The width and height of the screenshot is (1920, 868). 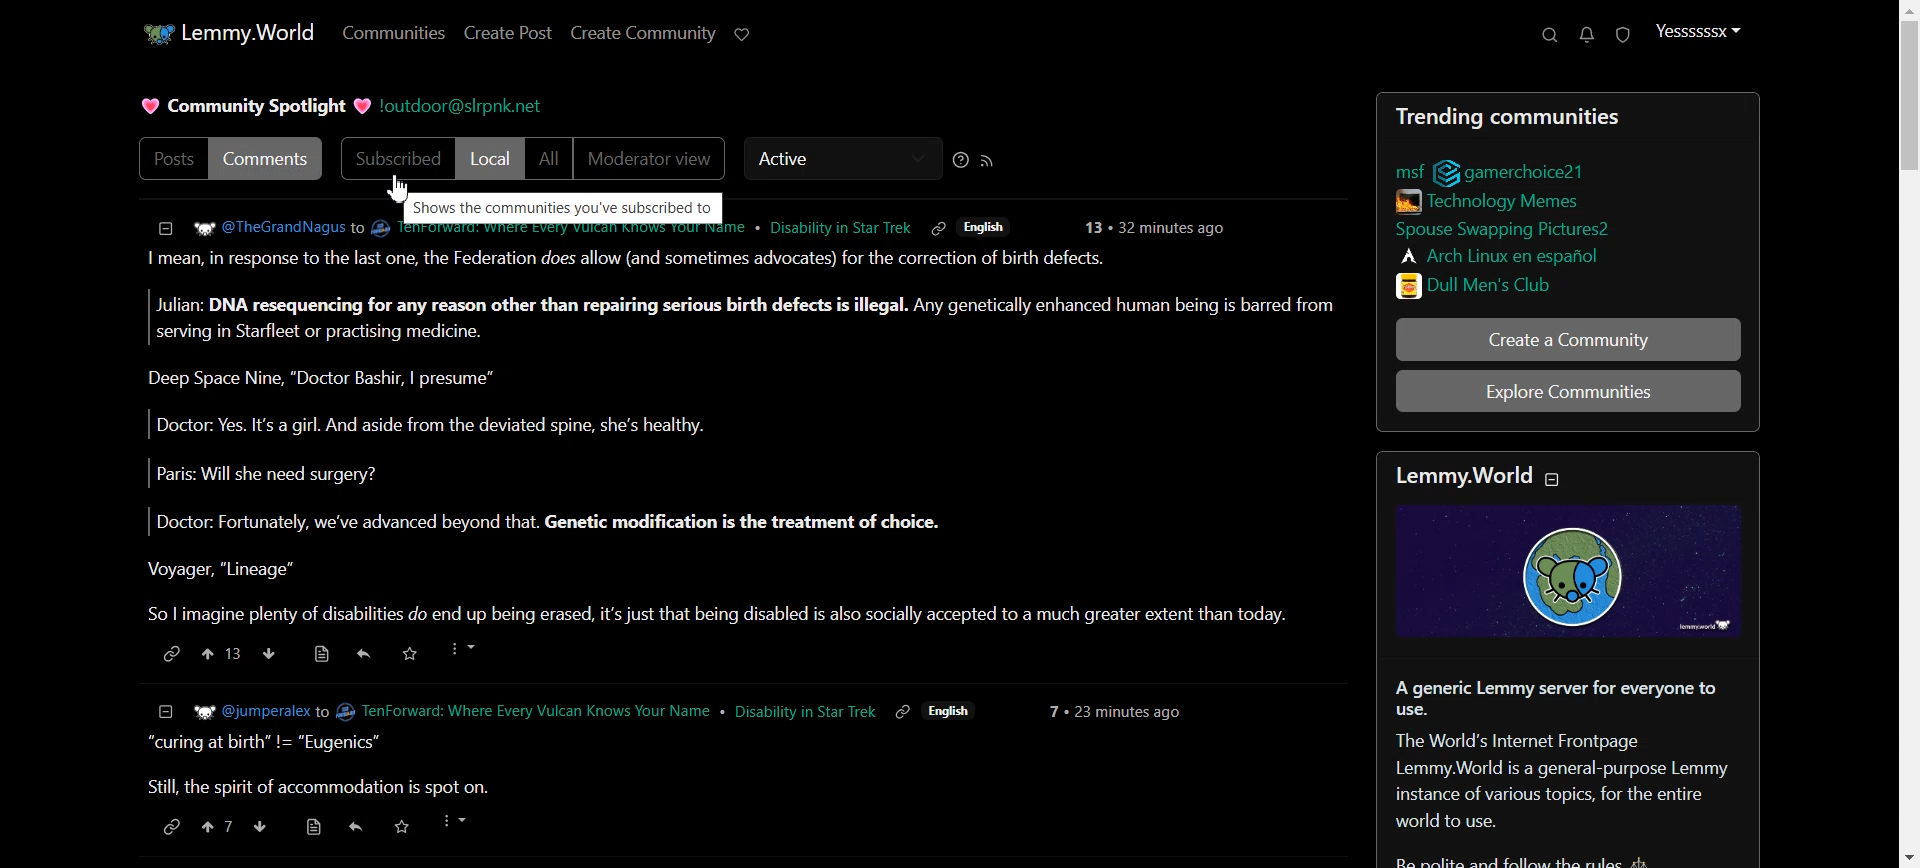 I want to click on LInks, so click(x=1501, y=226).